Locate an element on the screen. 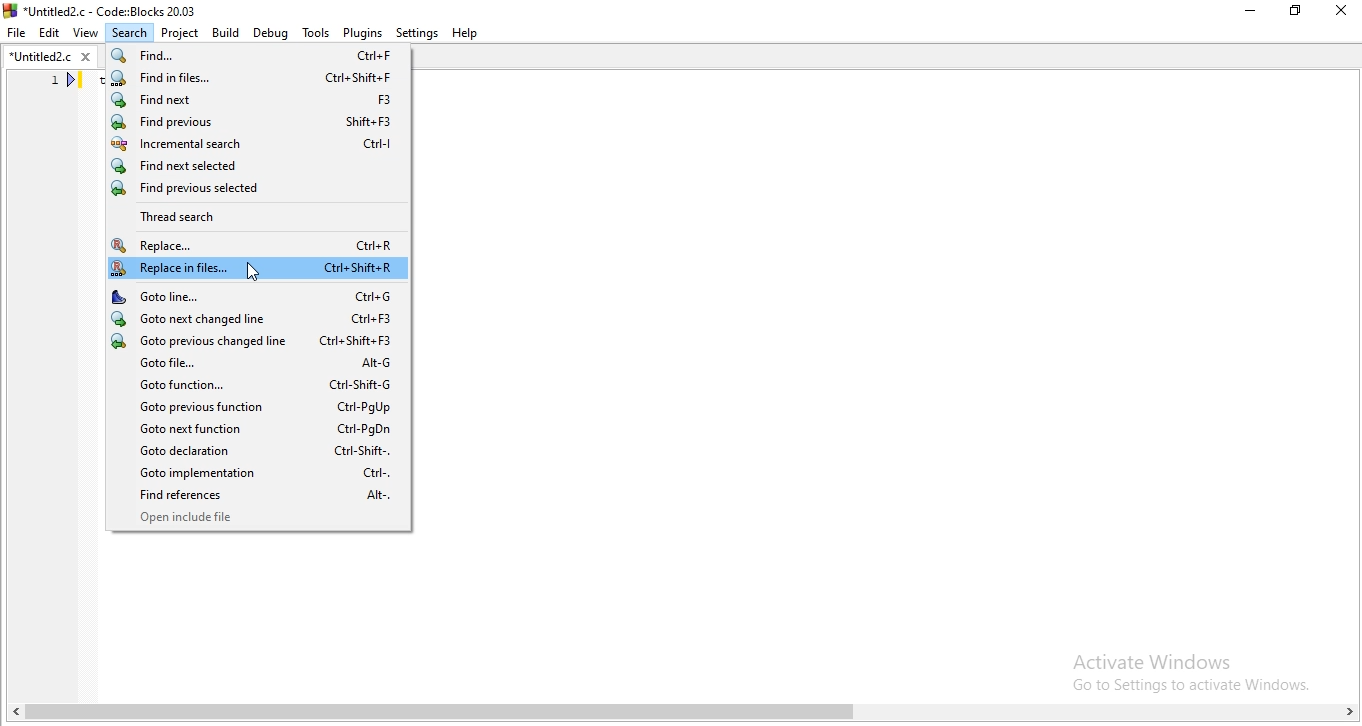  Tools  is located at coordinates (315, 34).